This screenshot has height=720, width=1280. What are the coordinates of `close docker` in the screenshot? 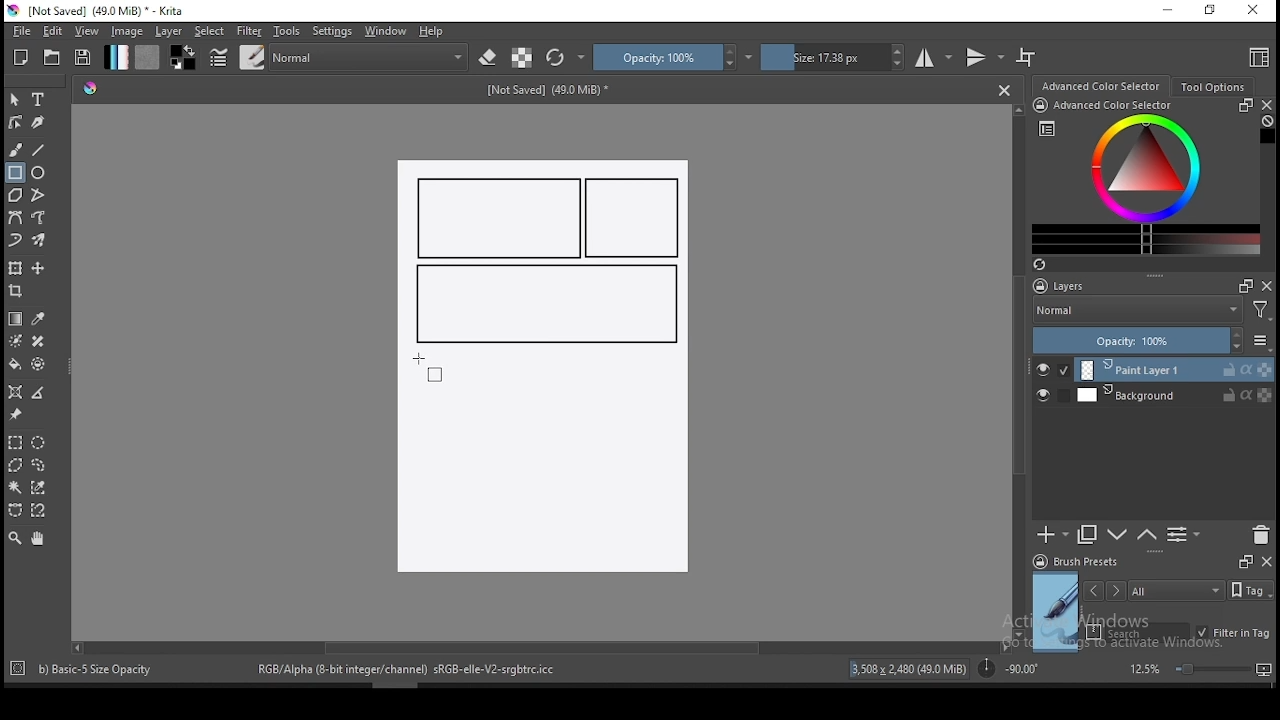 It's located at (1267, 285).